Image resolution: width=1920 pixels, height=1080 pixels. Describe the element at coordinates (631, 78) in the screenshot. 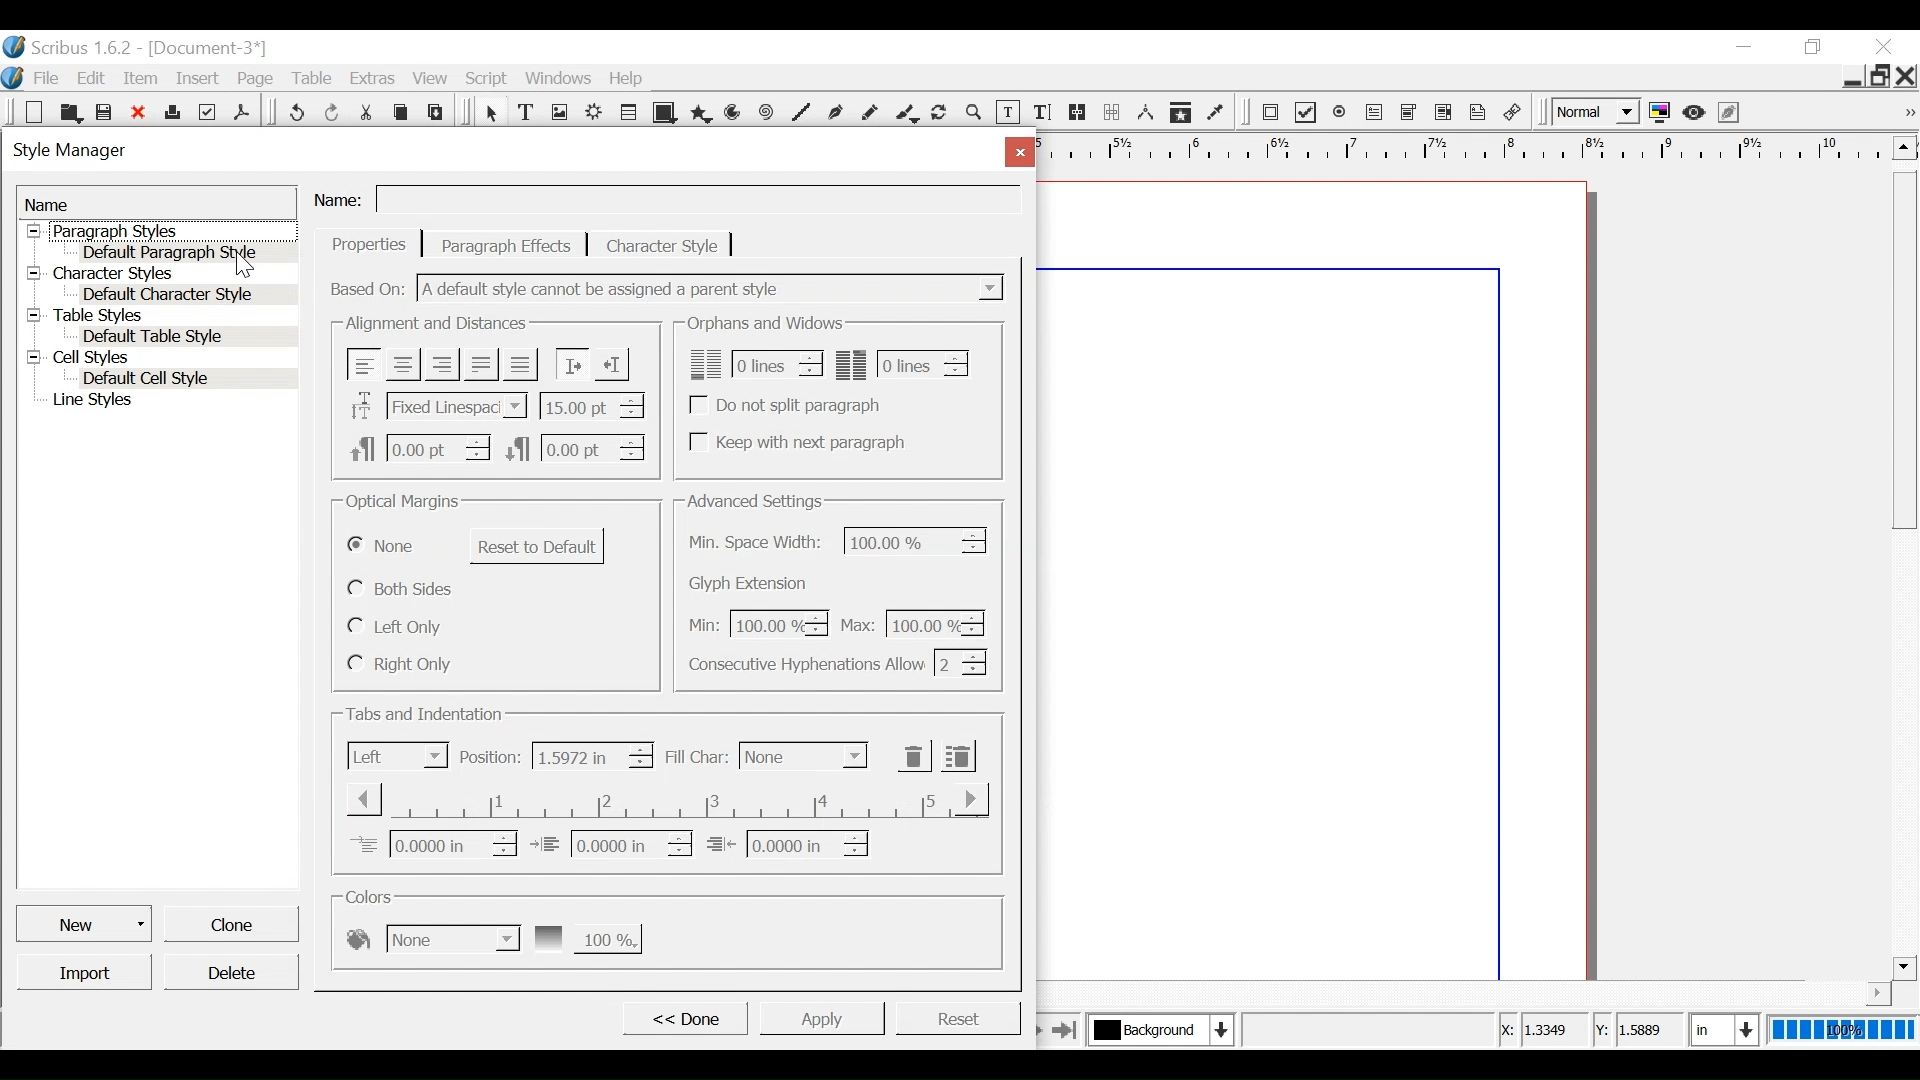

I see `Help` at that location.